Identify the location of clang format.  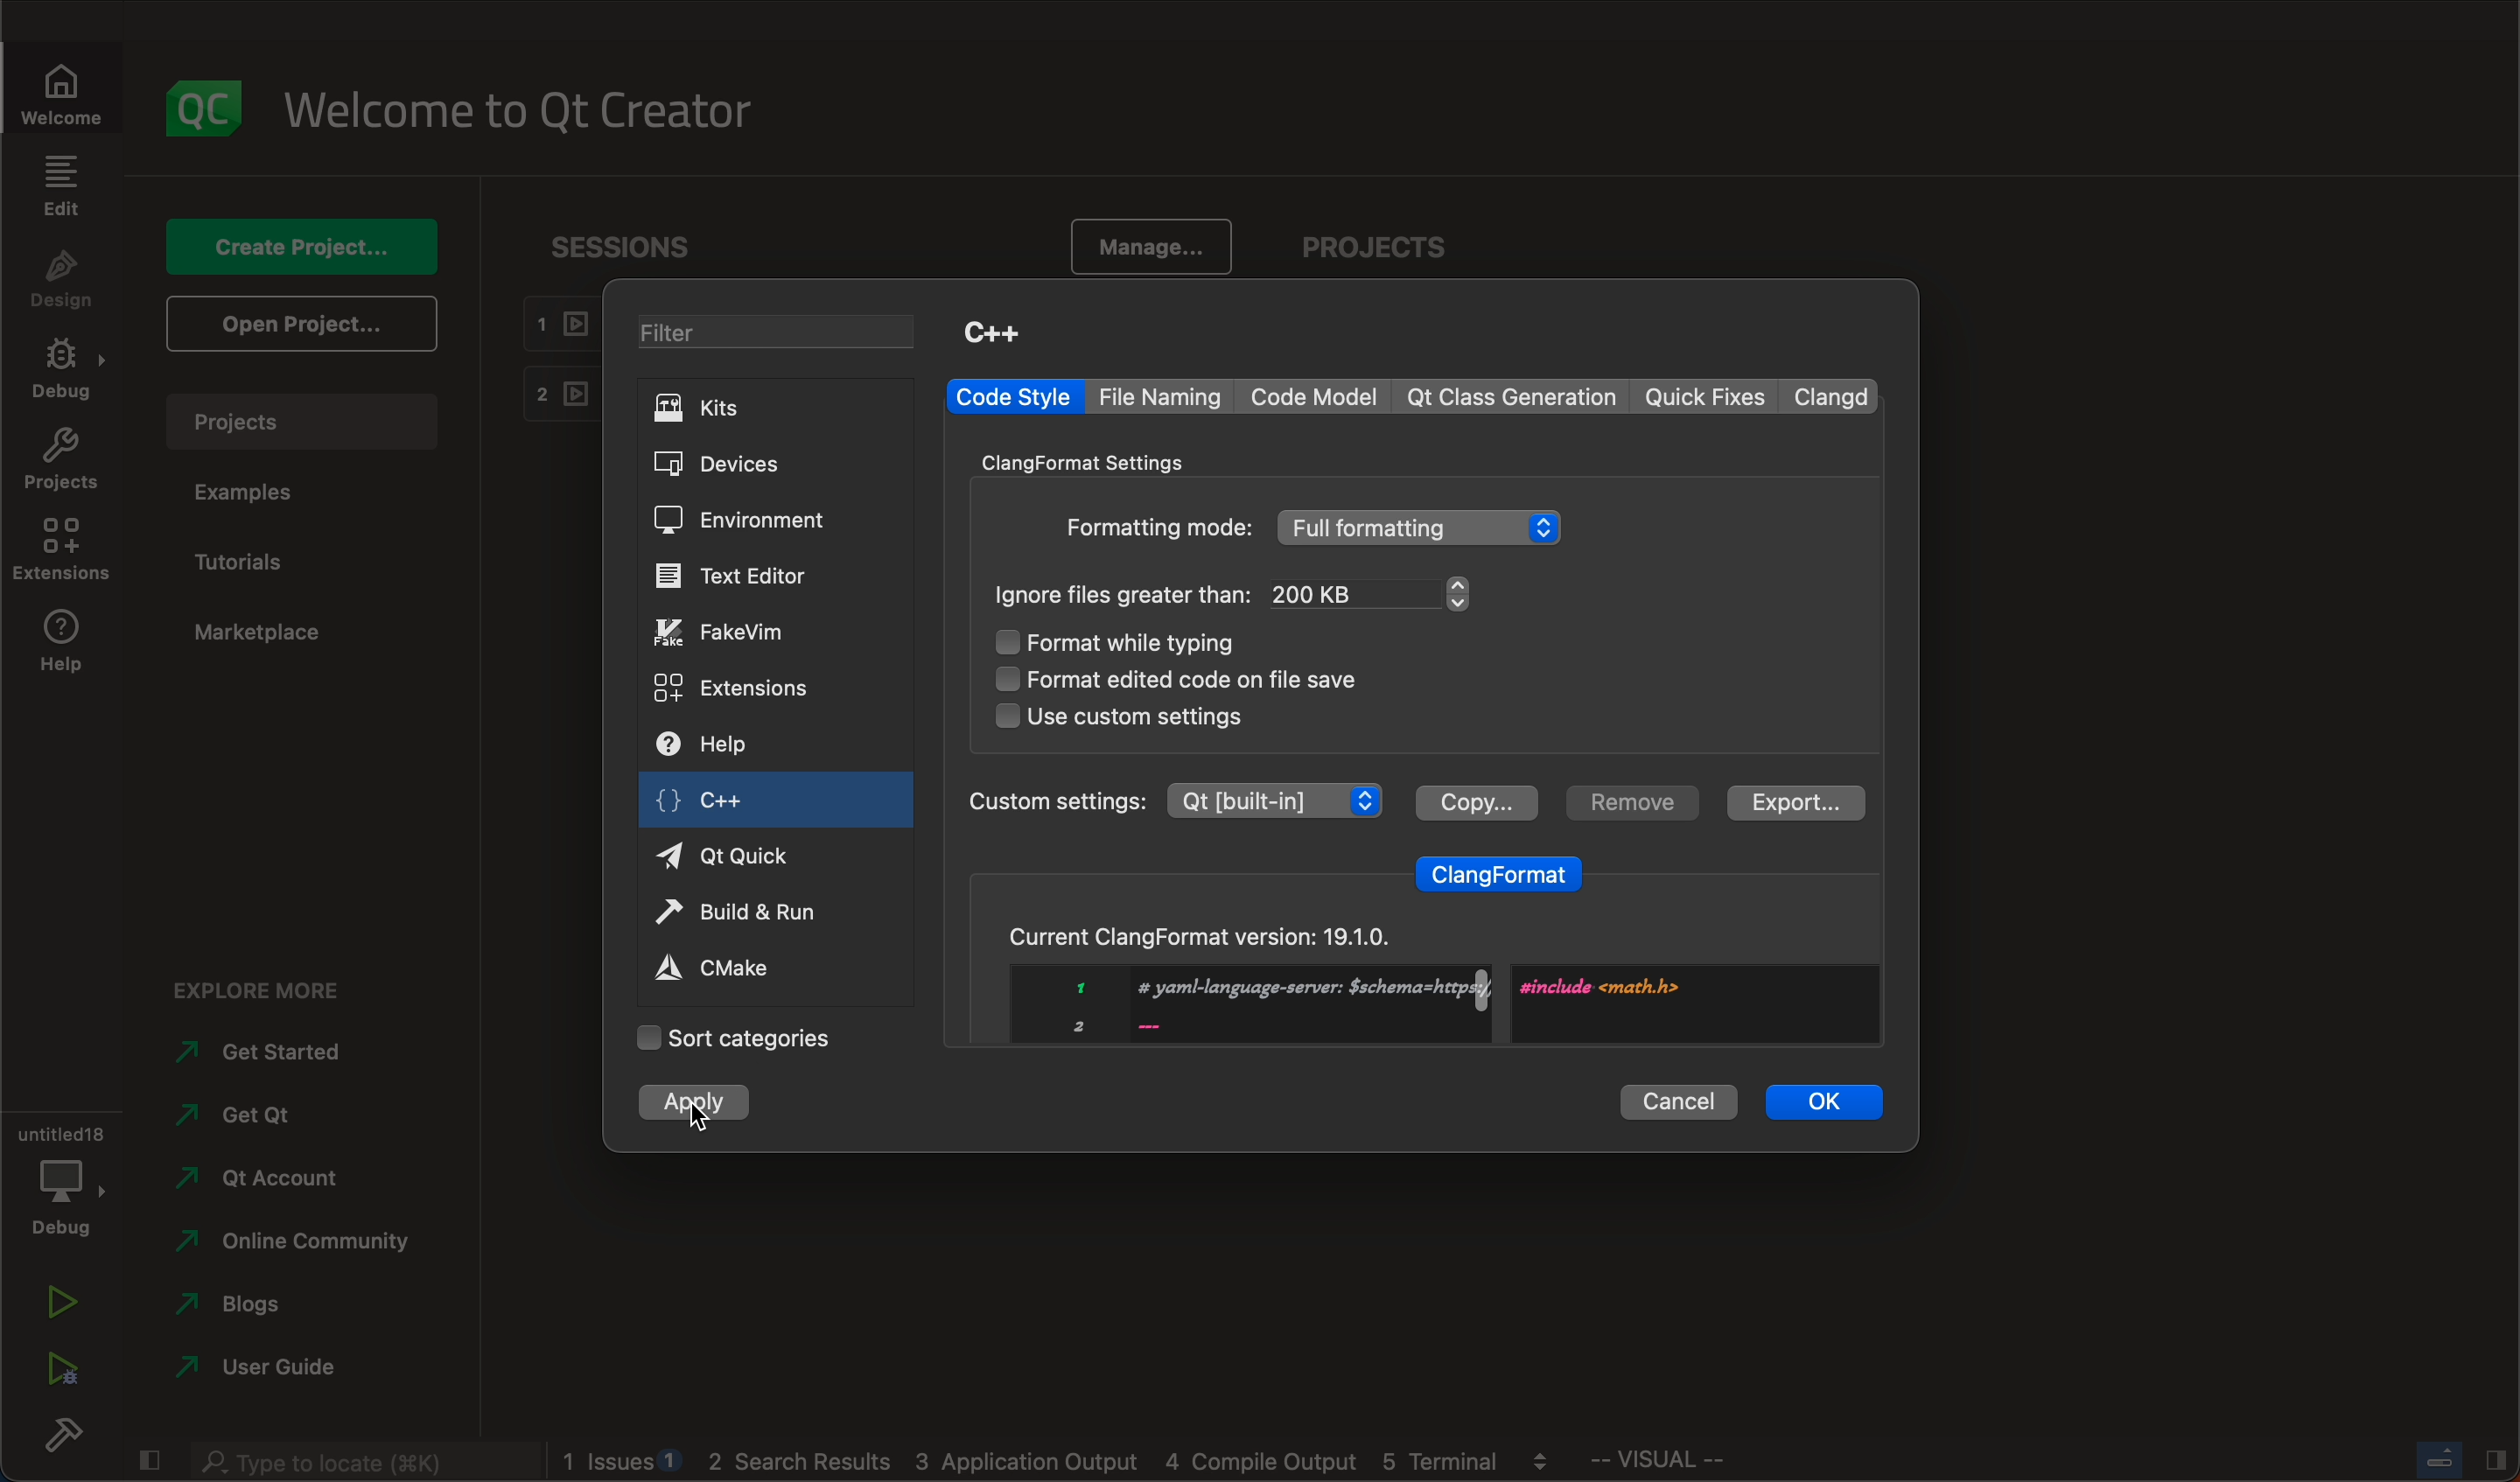
(1500, 869).